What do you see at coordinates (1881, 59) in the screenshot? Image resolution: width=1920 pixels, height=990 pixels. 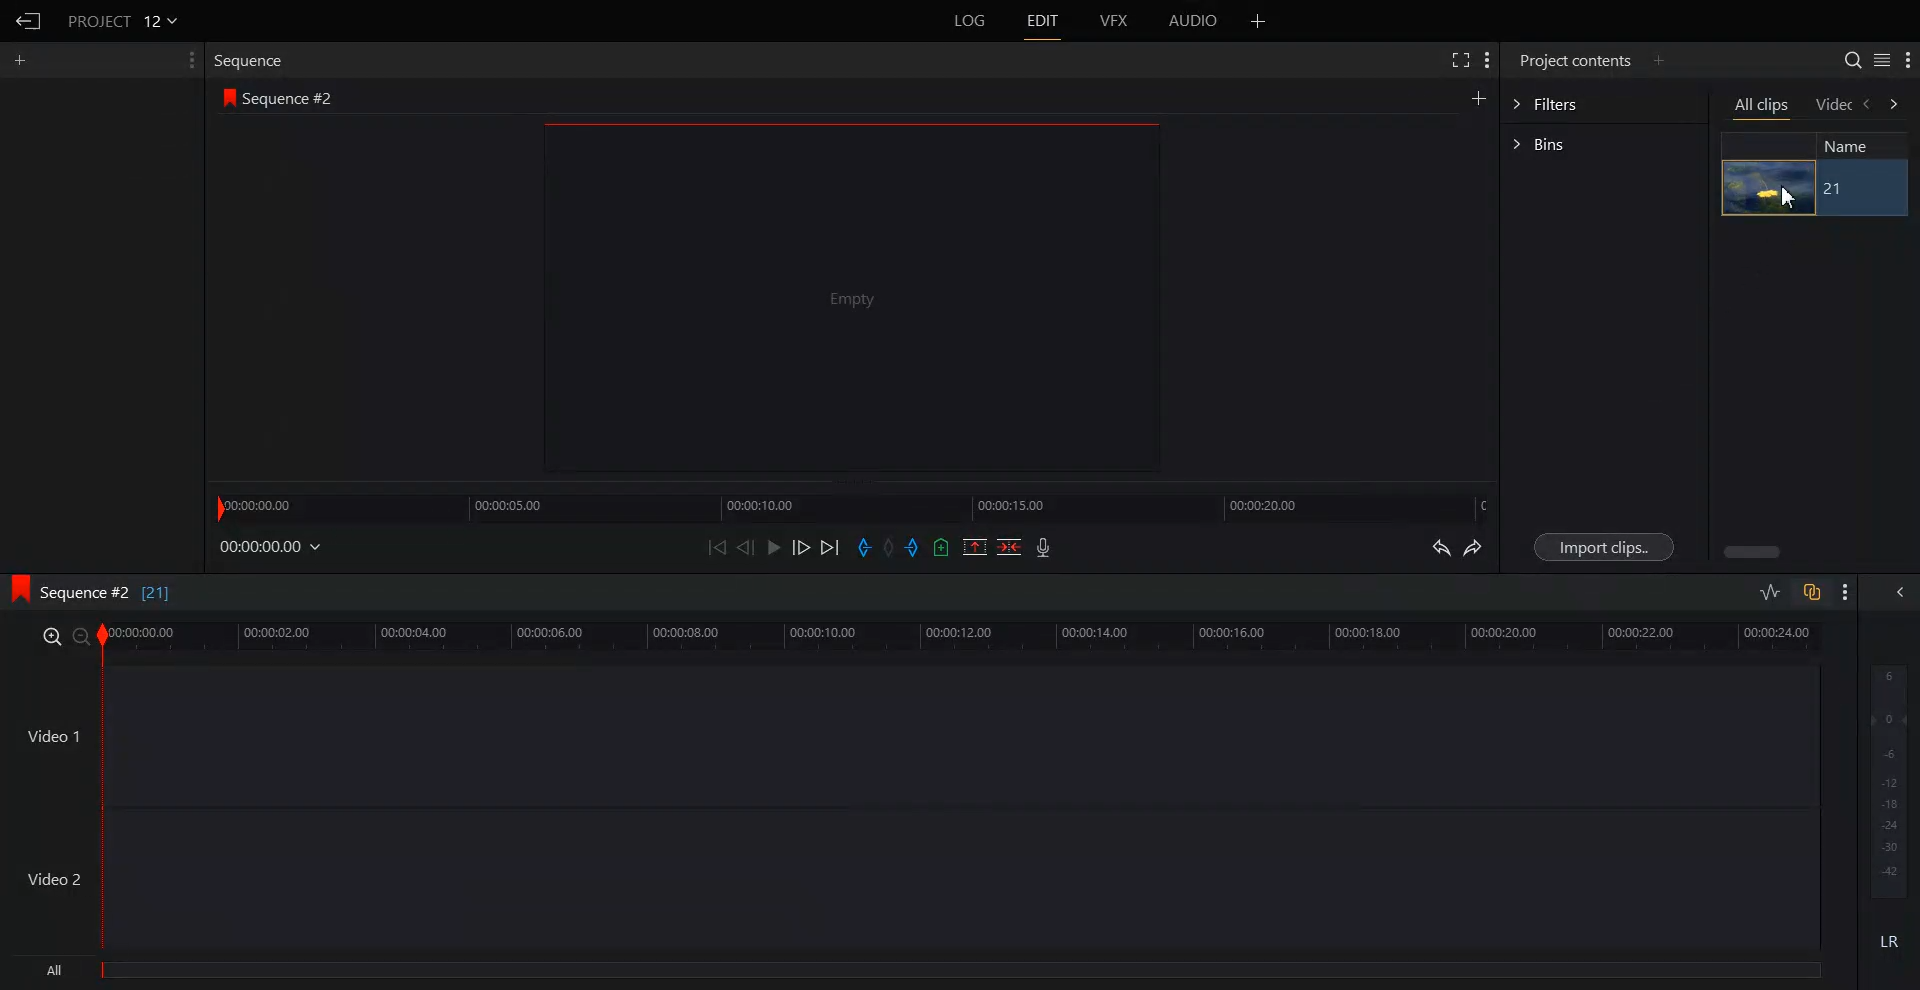 I see `Toggle between list and tile view` at bounding box center [1881, 59].